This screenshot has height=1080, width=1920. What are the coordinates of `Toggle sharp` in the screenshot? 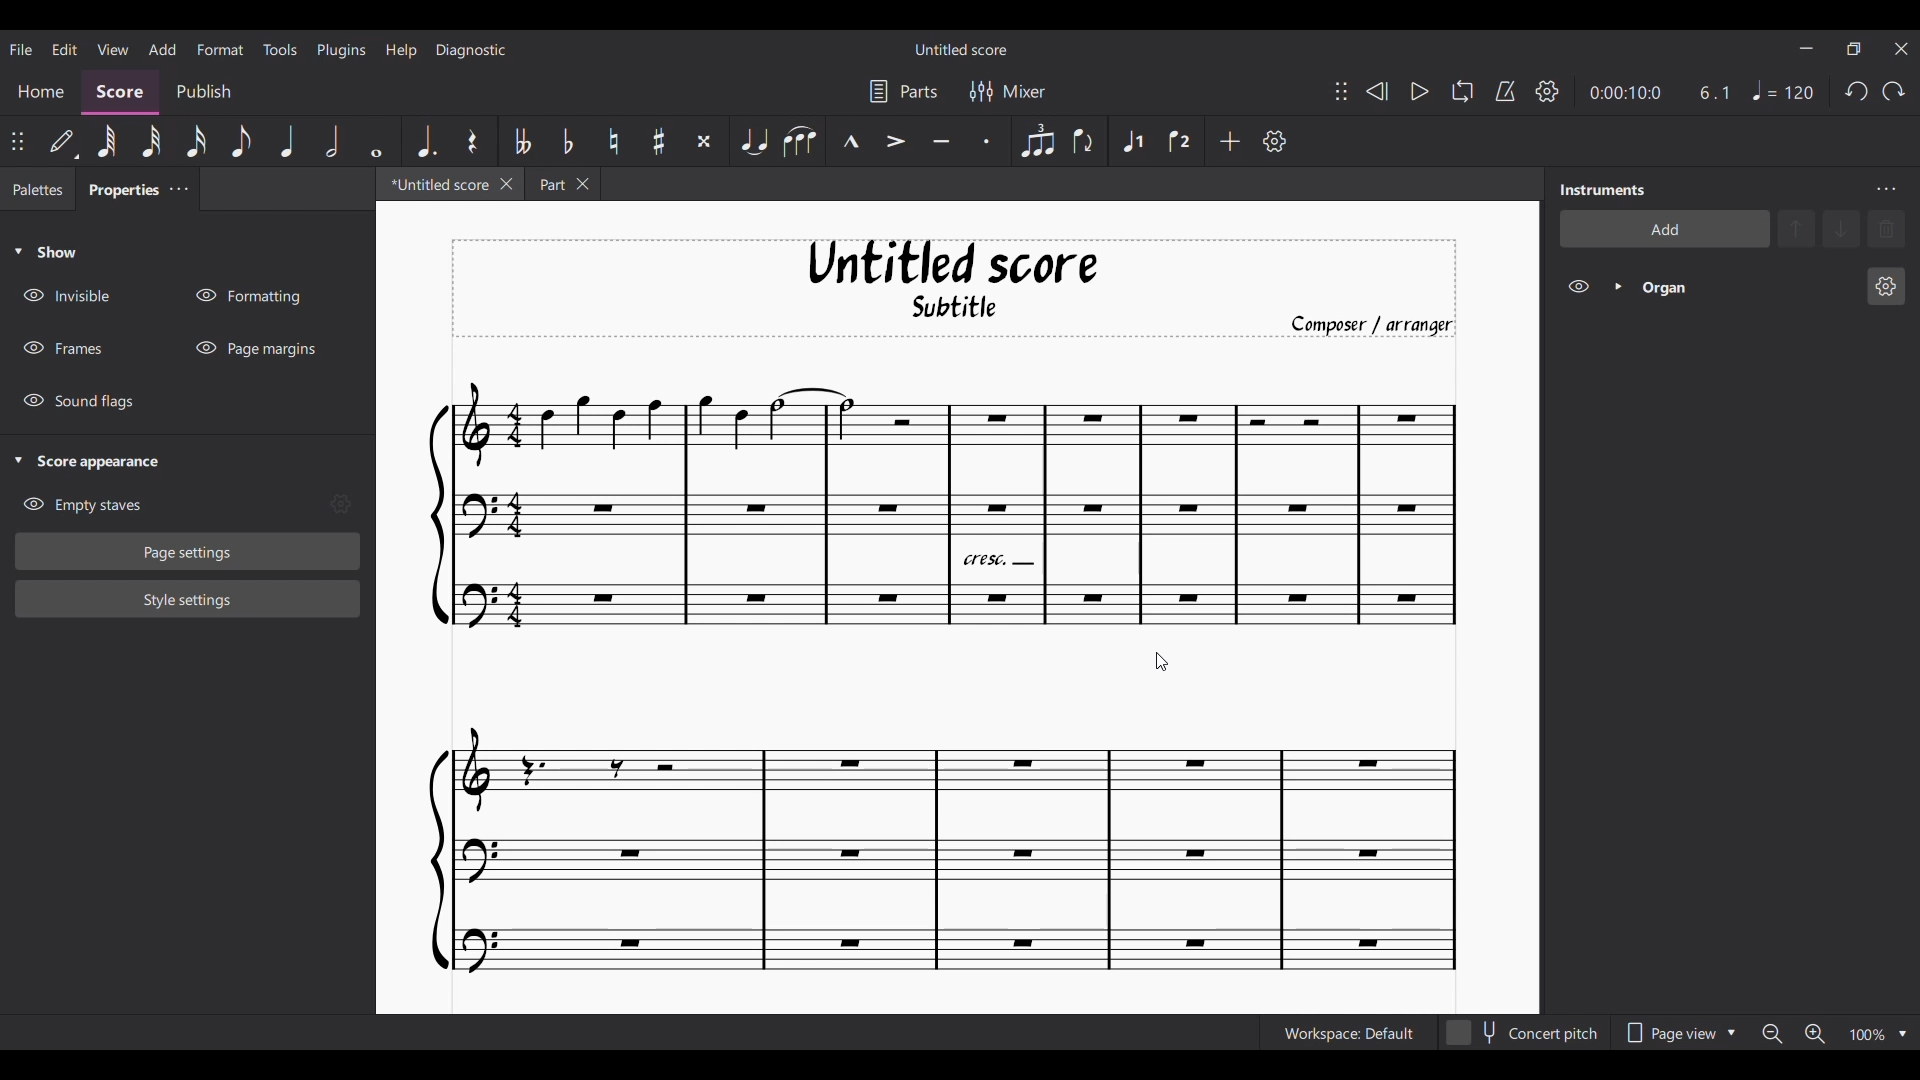 It's located at (658, 142).